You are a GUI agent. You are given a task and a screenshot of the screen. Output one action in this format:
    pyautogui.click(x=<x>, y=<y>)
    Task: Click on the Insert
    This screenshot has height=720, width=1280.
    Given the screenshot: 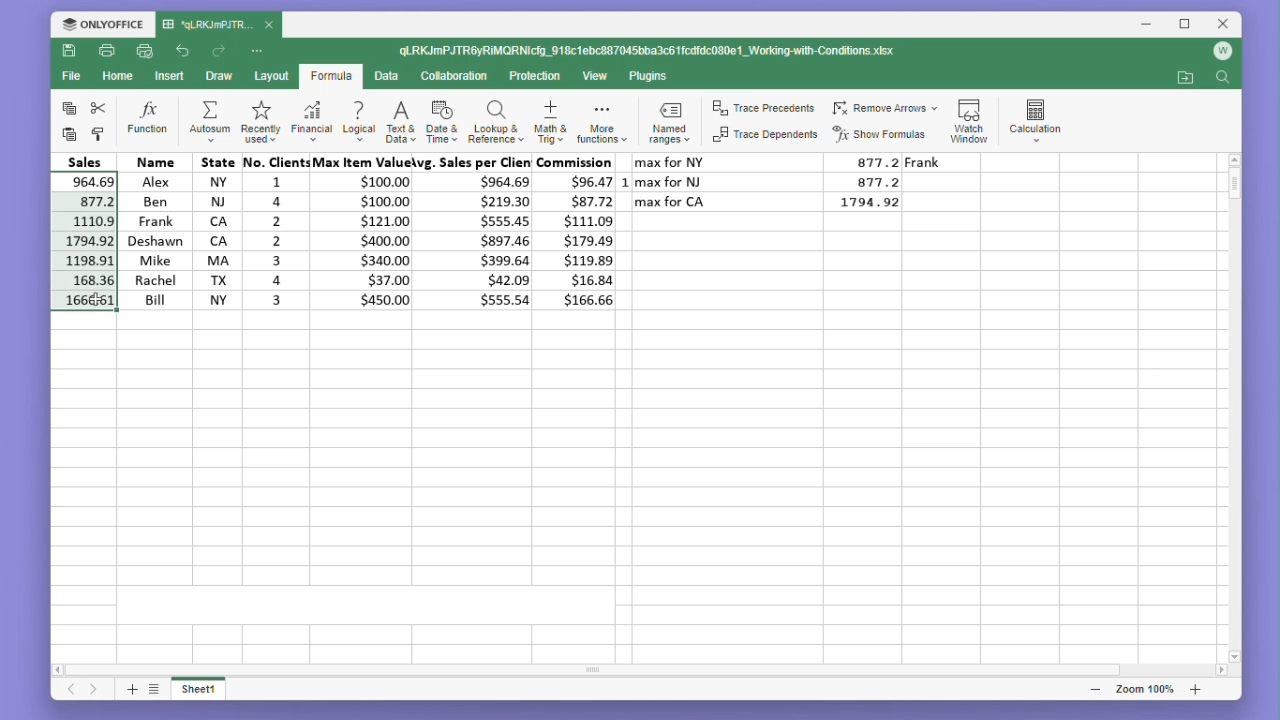 What is the action you would take?
    pyautogui.click(x=166, y=76)
    